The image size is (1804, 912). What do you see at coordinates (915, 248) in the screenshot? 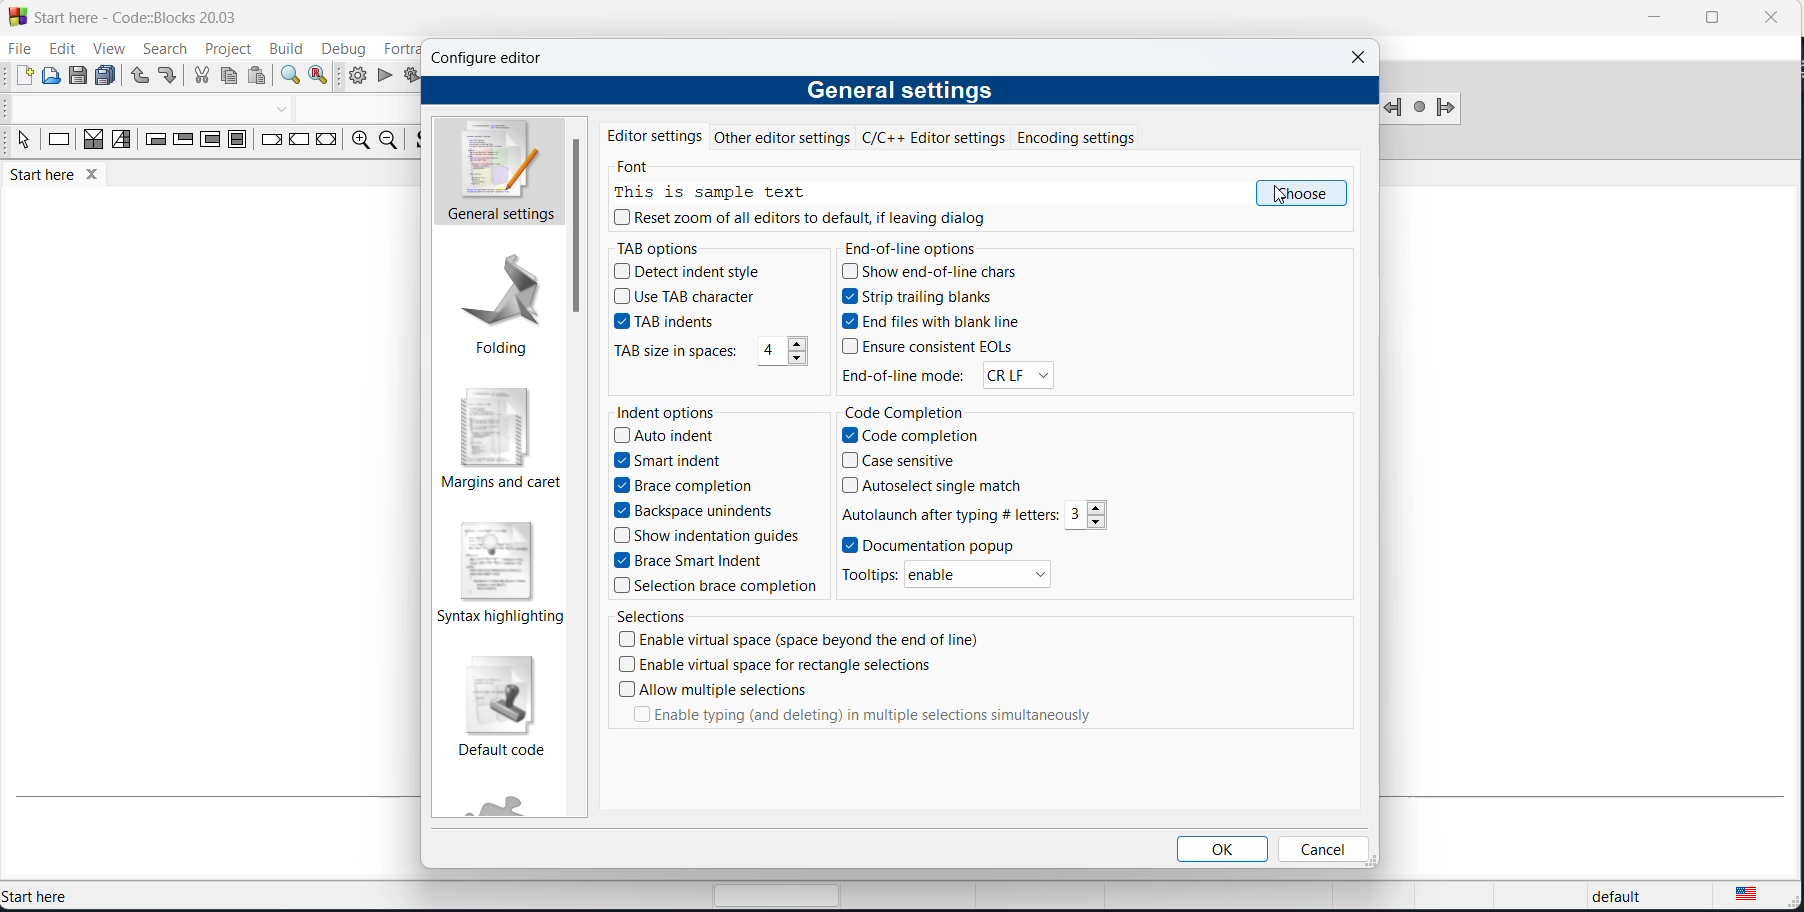
I see `end of line options` at bounding box center [915, 248].